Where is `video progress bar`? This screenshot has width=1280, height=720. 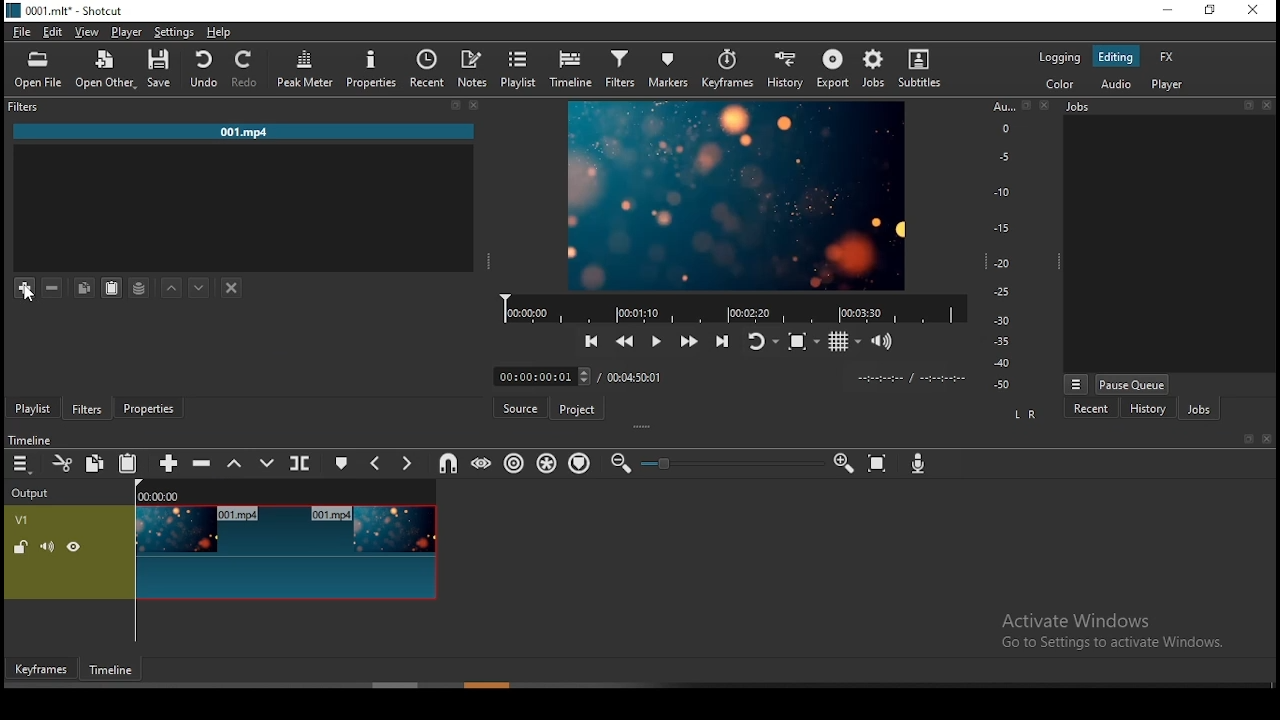 video progress bar is located at coordinates (728, 305).